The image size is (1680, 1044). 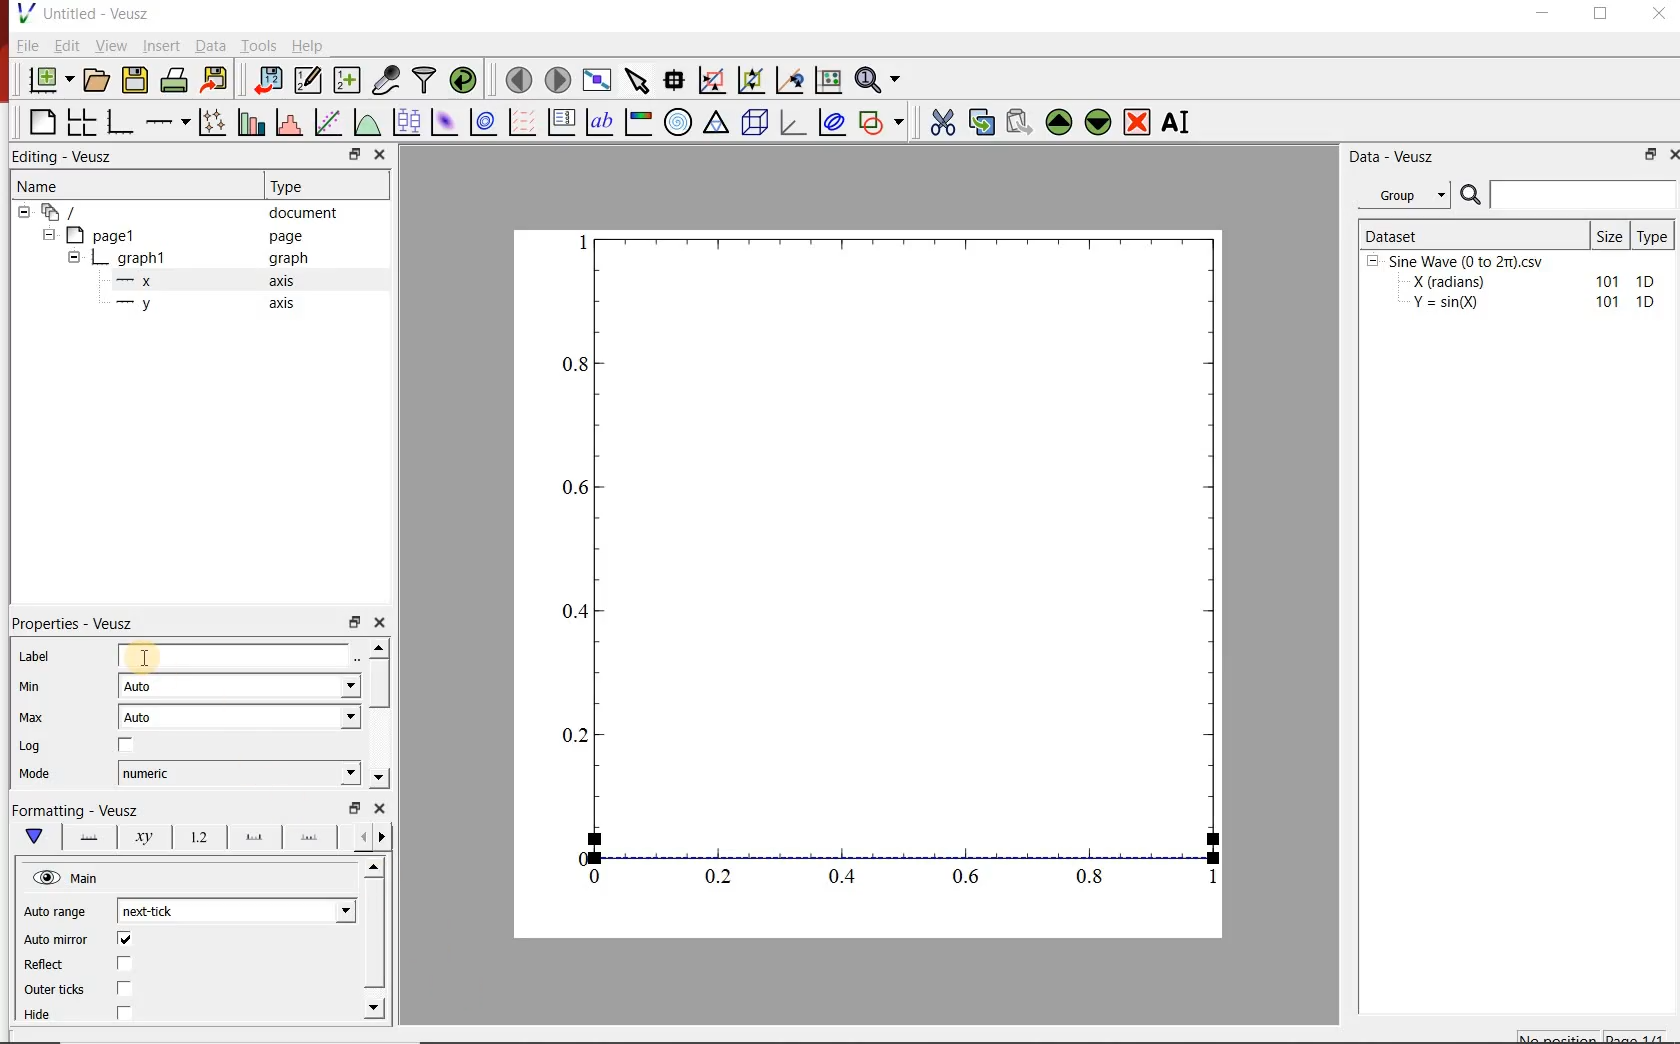 I want to click on Outer ticks, so click(x=54, y=989).